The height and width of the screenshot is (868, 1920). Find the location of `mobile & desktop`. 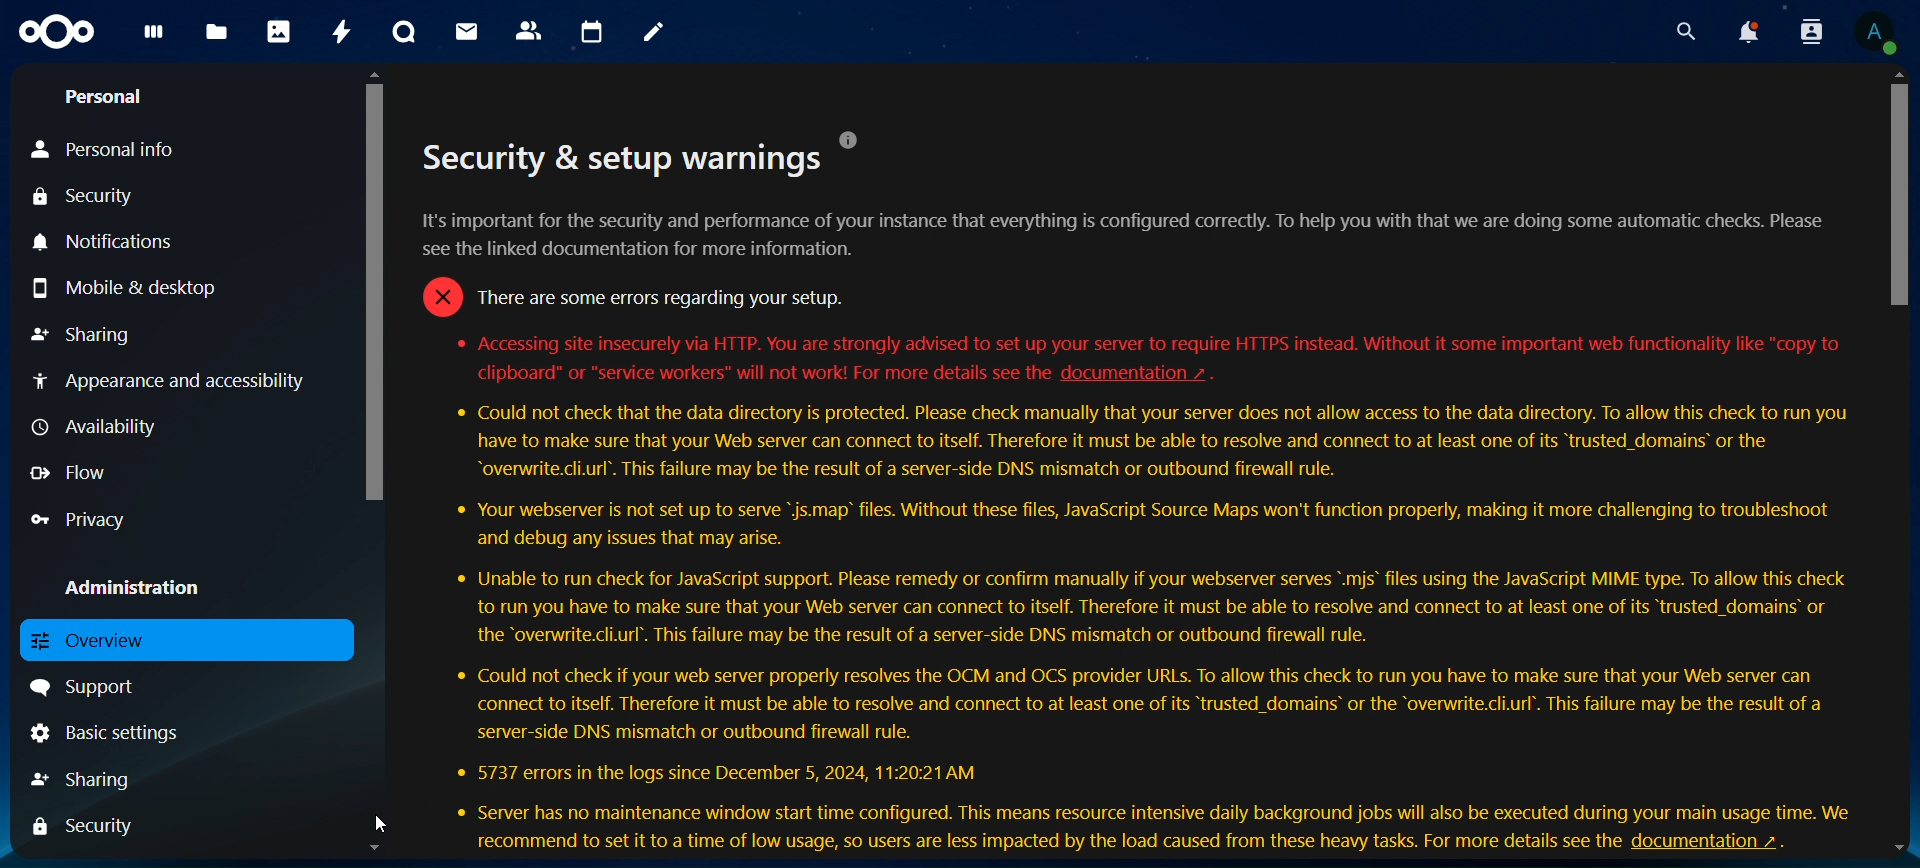

mobile & desktop is located at coordinates (122, 283).